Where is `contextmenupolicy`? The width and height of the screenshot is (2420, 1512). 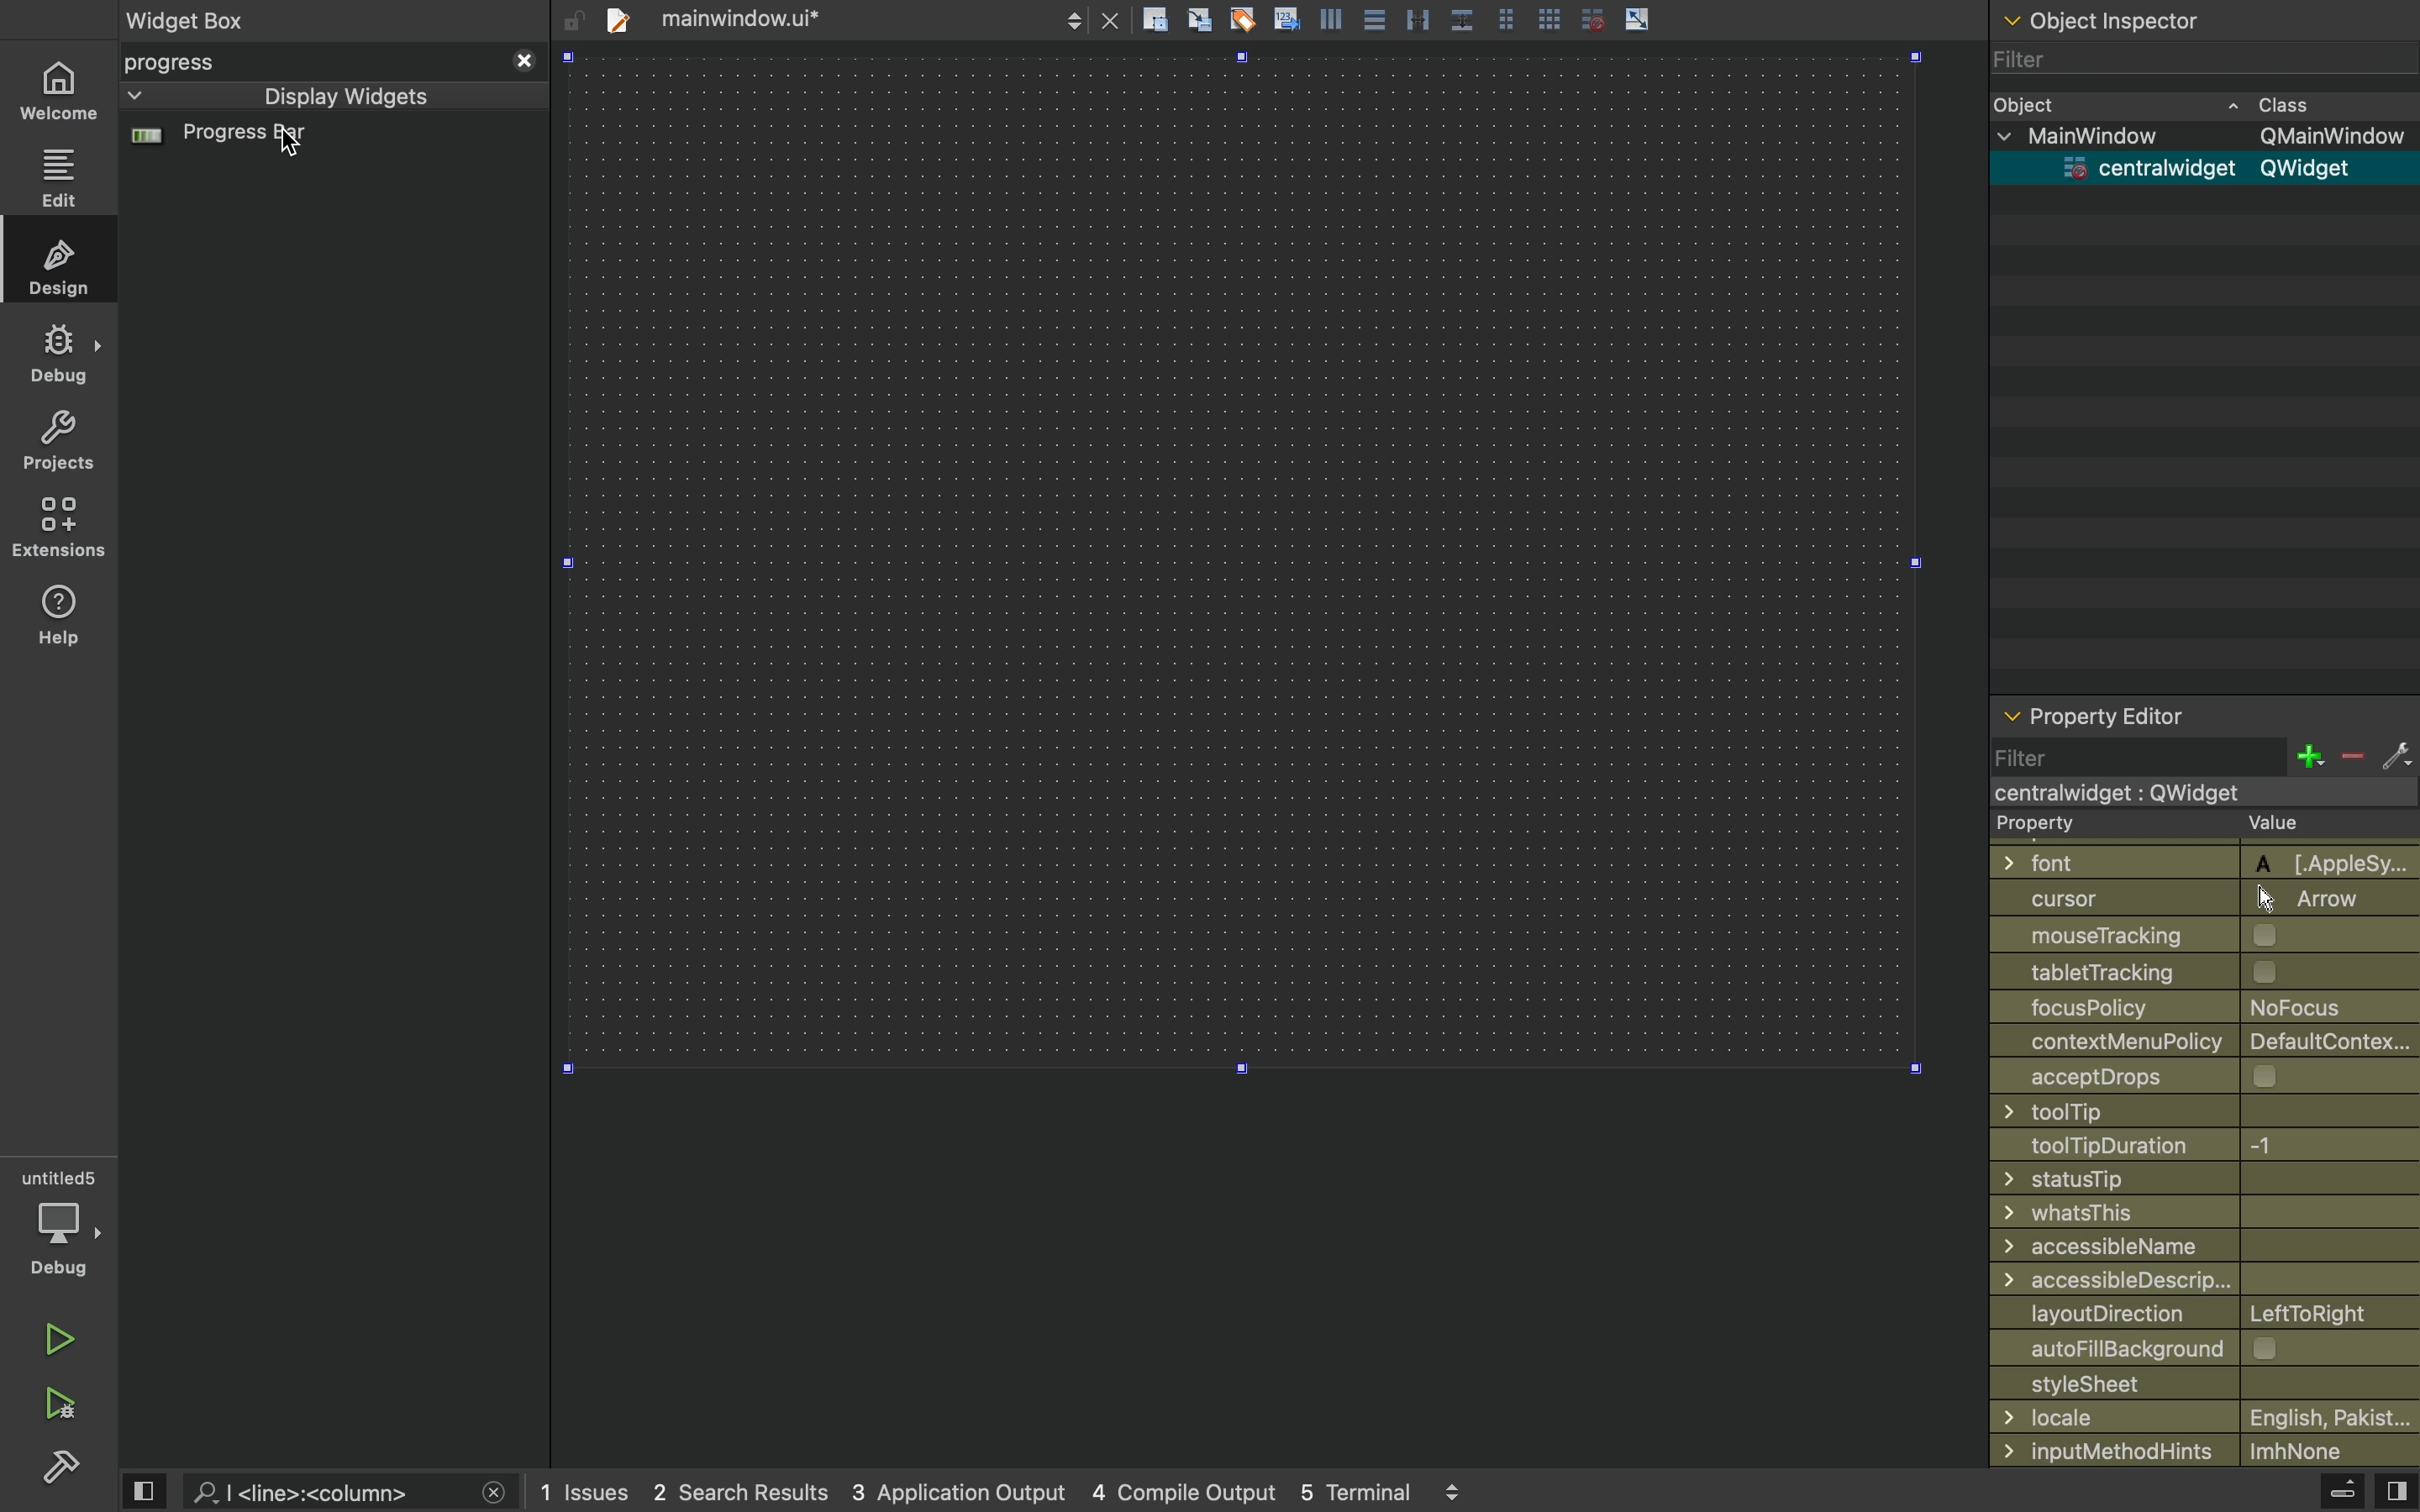
contextmenupolicy is located at coordinates (2207, 1040).